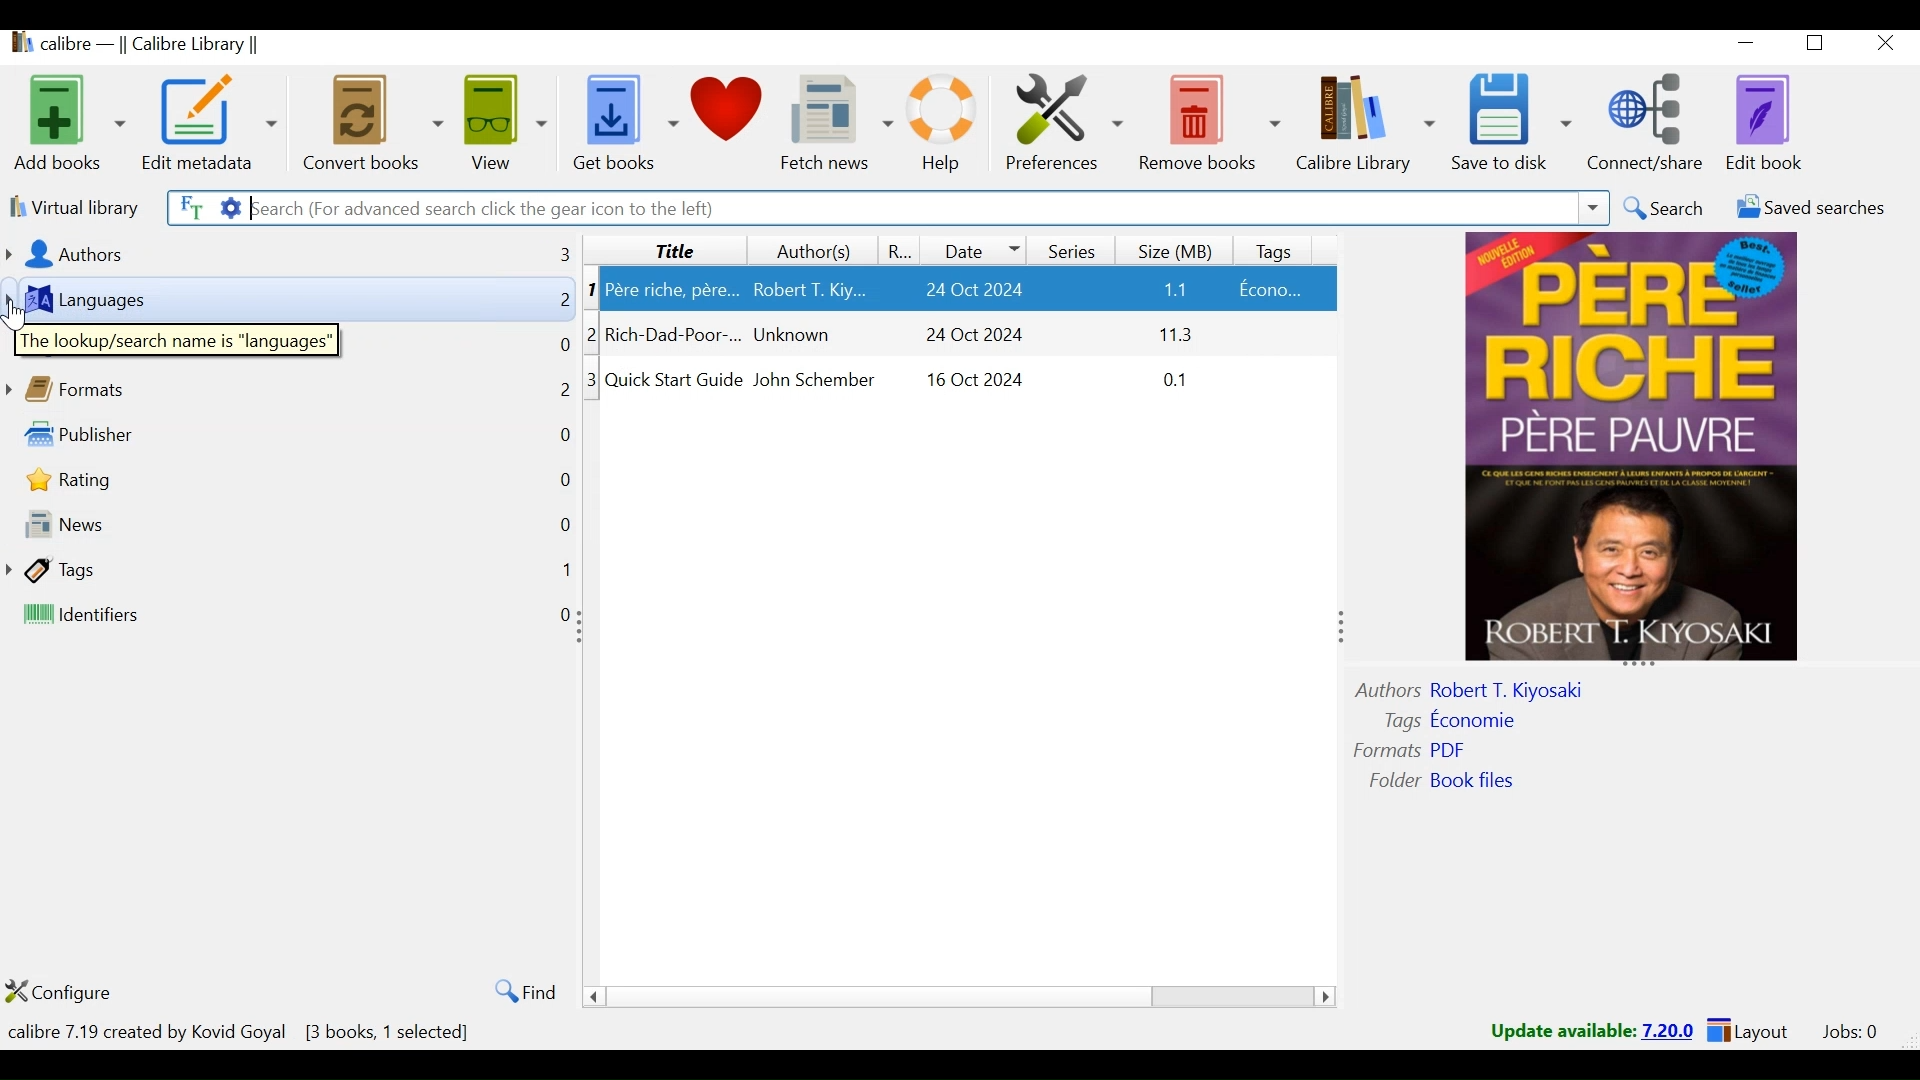 This screenshot has width=1920, height=1080. I want to click on Languages, so click(118, 300).